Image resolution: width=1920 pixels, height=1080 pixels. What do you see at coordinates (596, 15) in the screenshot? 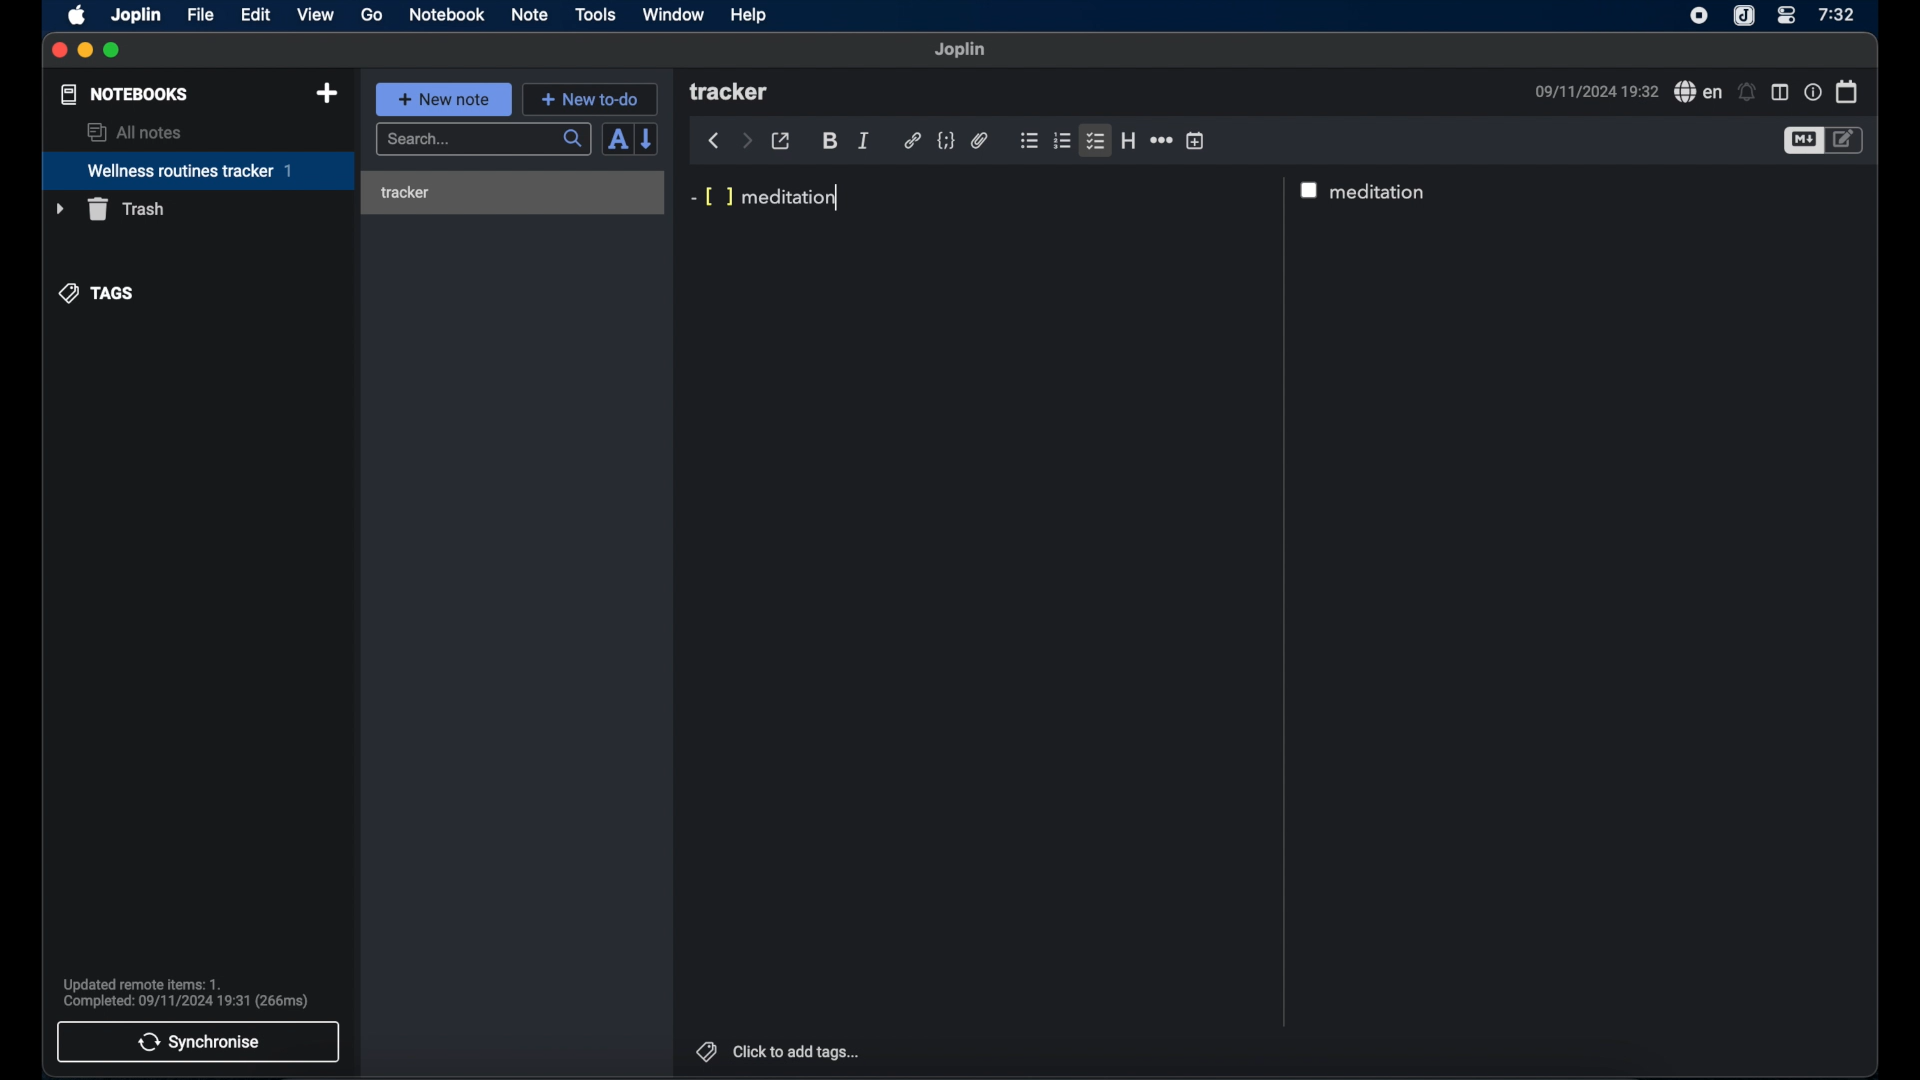
I see `tools` at bounding box center [596, 15].